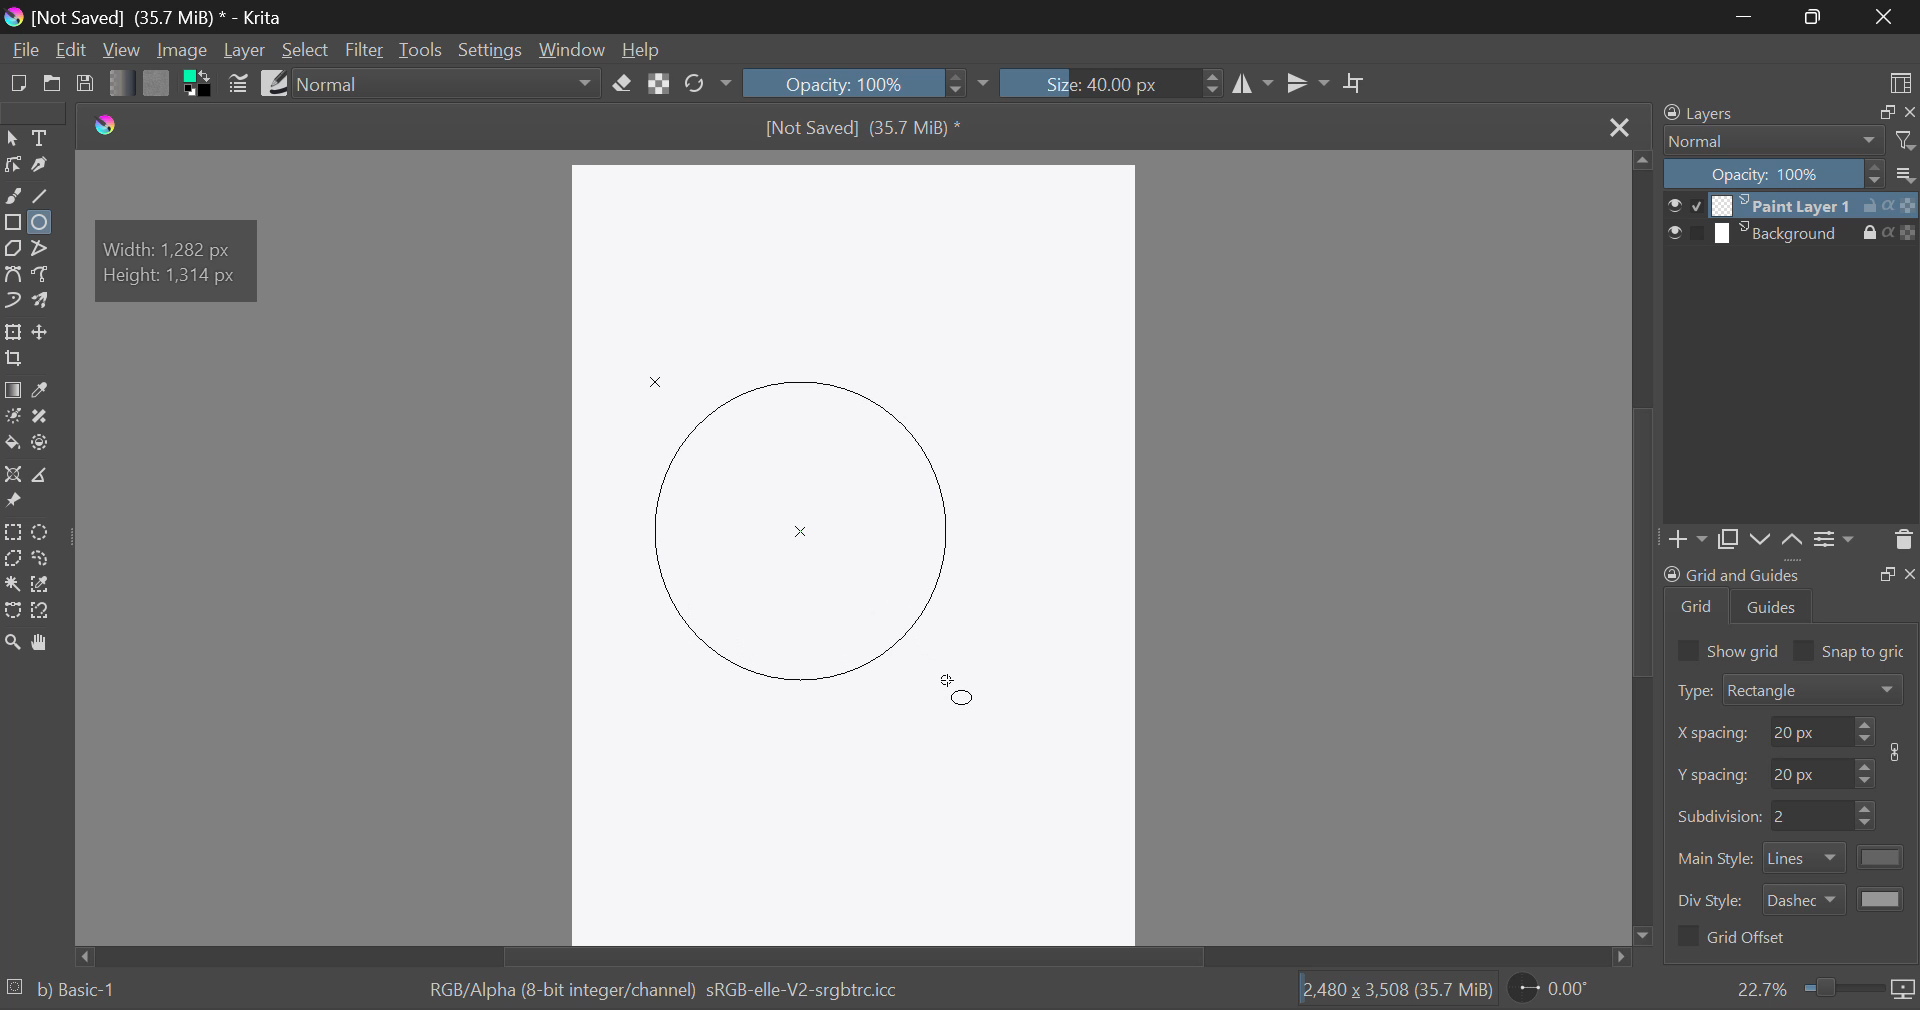  Describe the element at coordinates (44, 389) in the screenshot. I see `Eyedropper` at that location.